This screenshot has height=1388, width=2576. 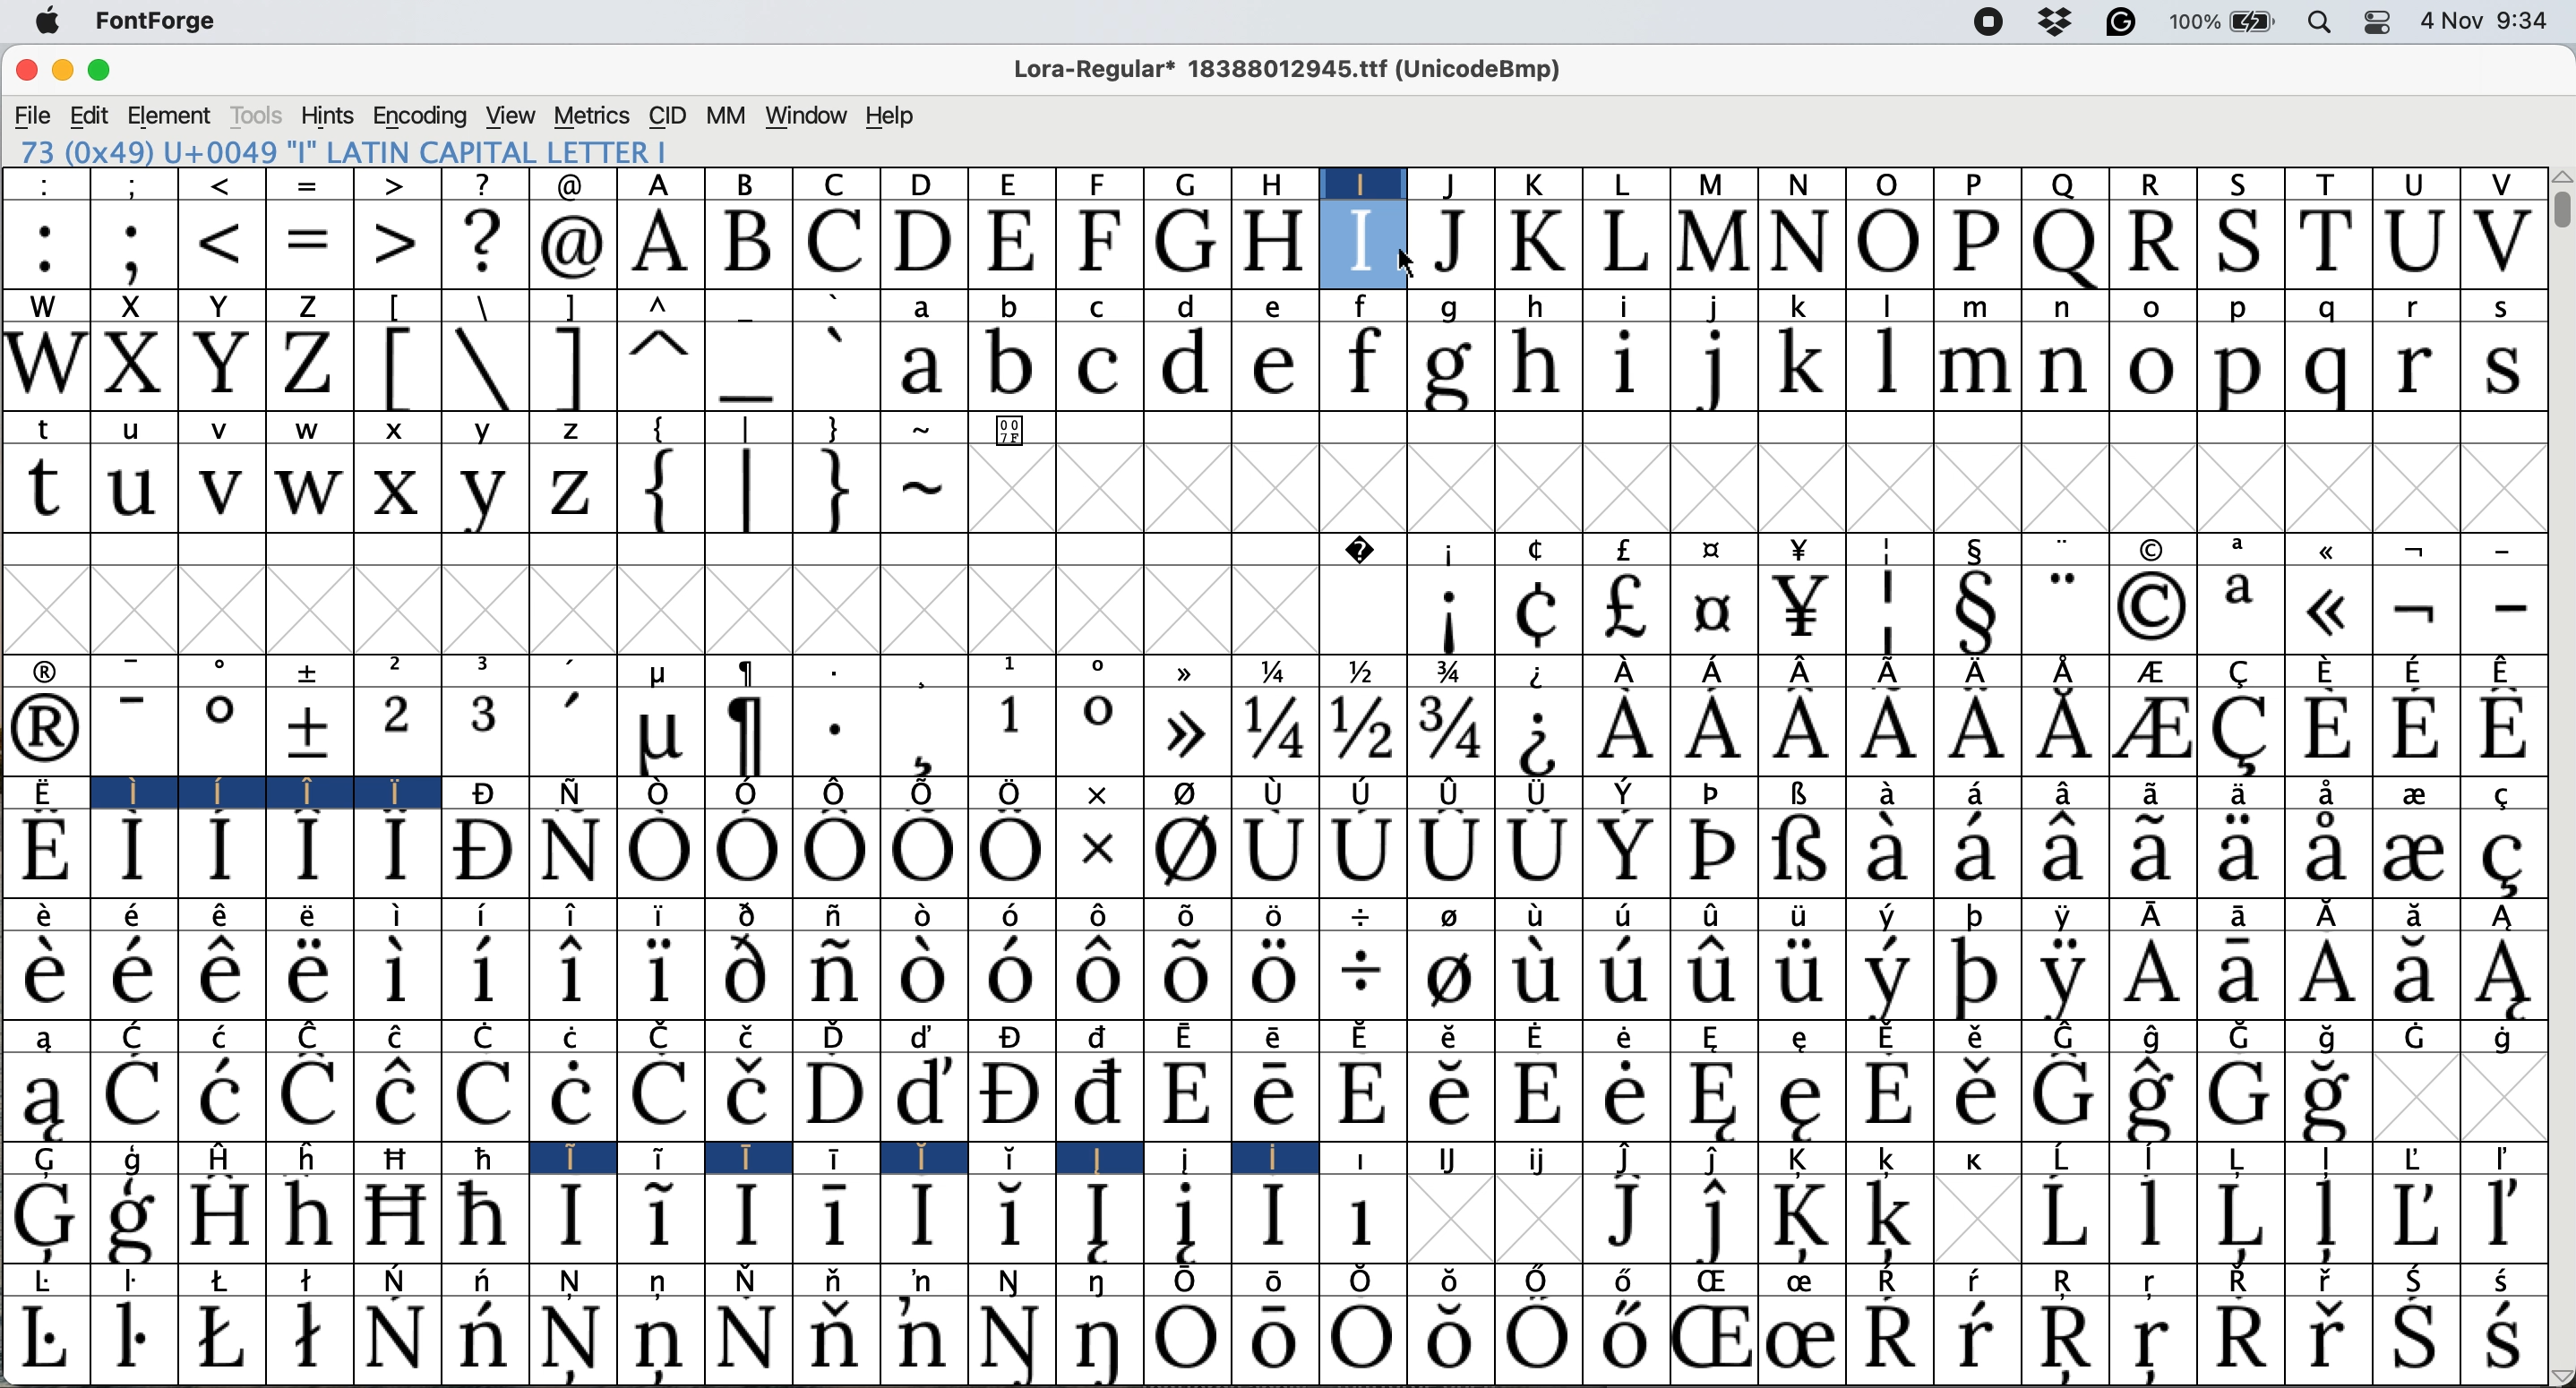 I want to click on v, so click(x=224, y=432).